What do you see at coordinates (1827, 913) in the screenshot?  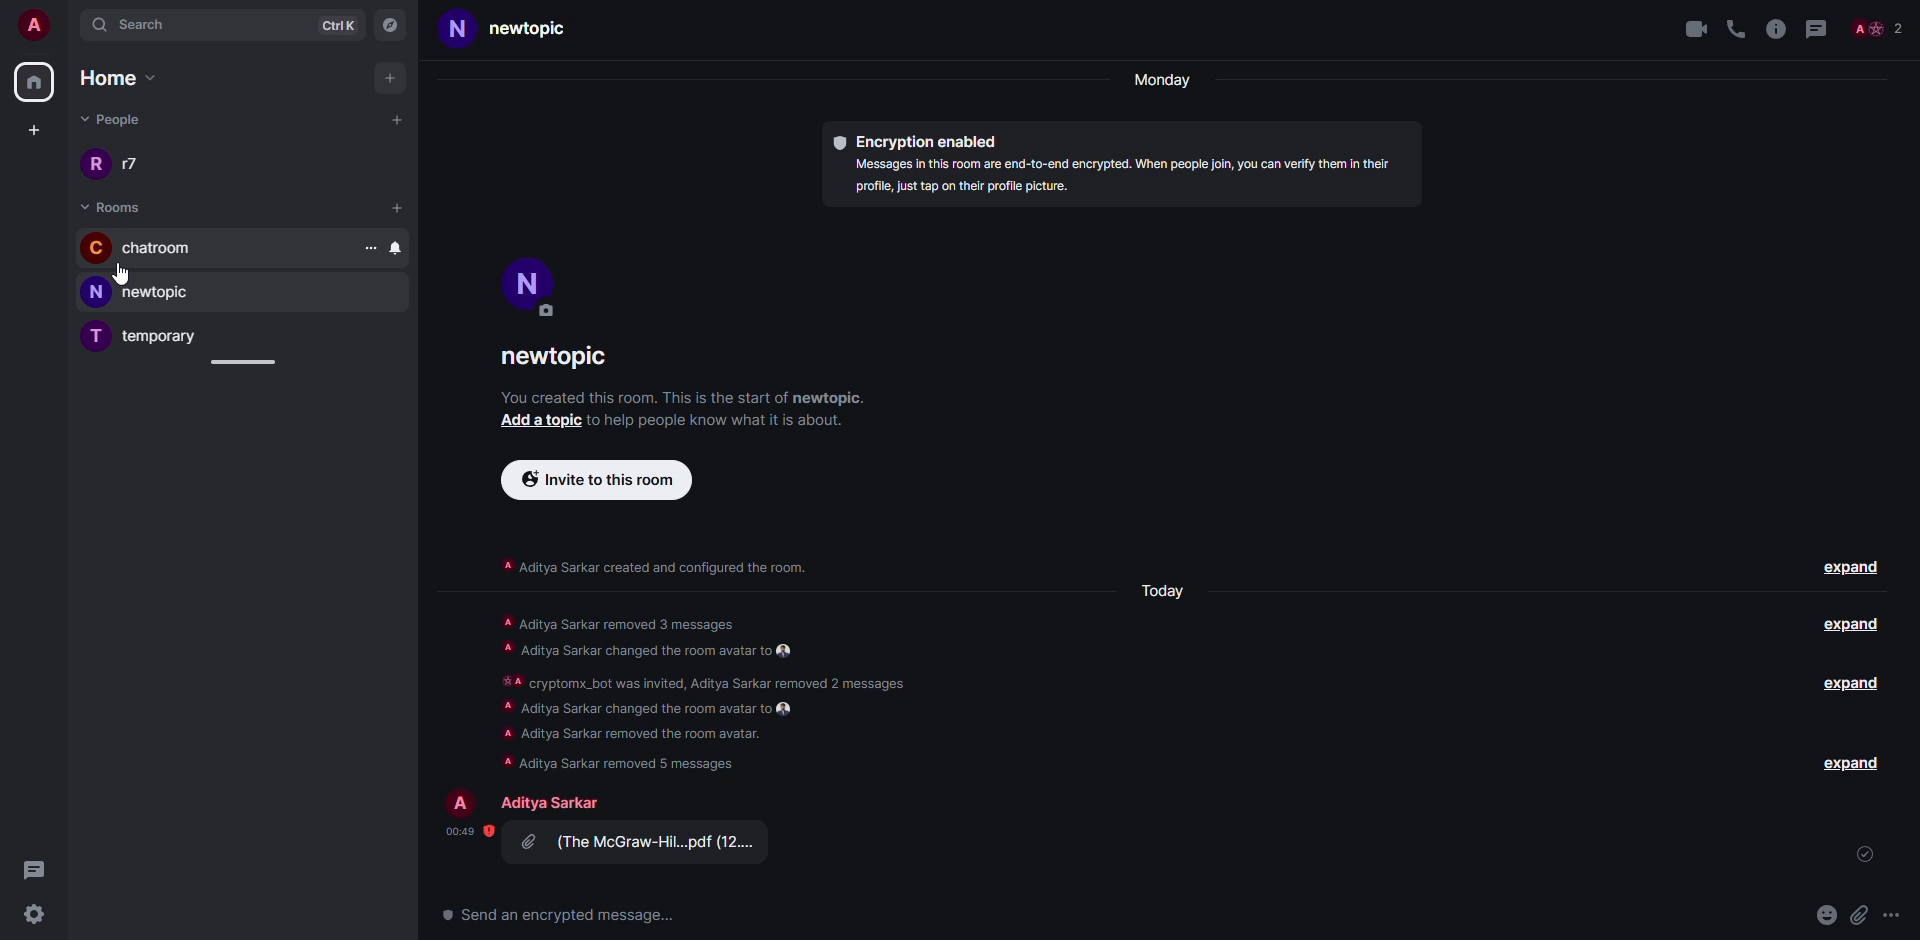 I see `emoji` at bounding box center [1827, 913].